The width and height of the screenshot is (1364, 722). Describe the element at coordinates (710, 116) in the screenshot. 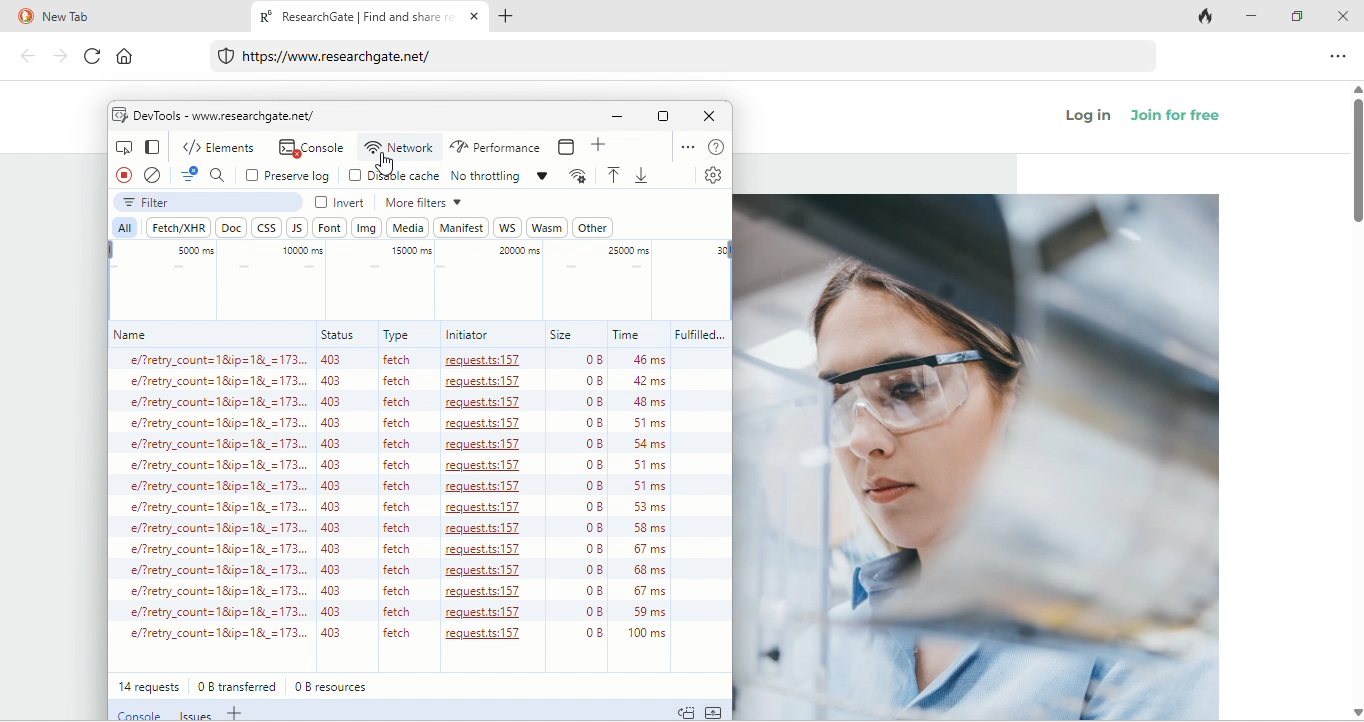

I see `close` at that location.